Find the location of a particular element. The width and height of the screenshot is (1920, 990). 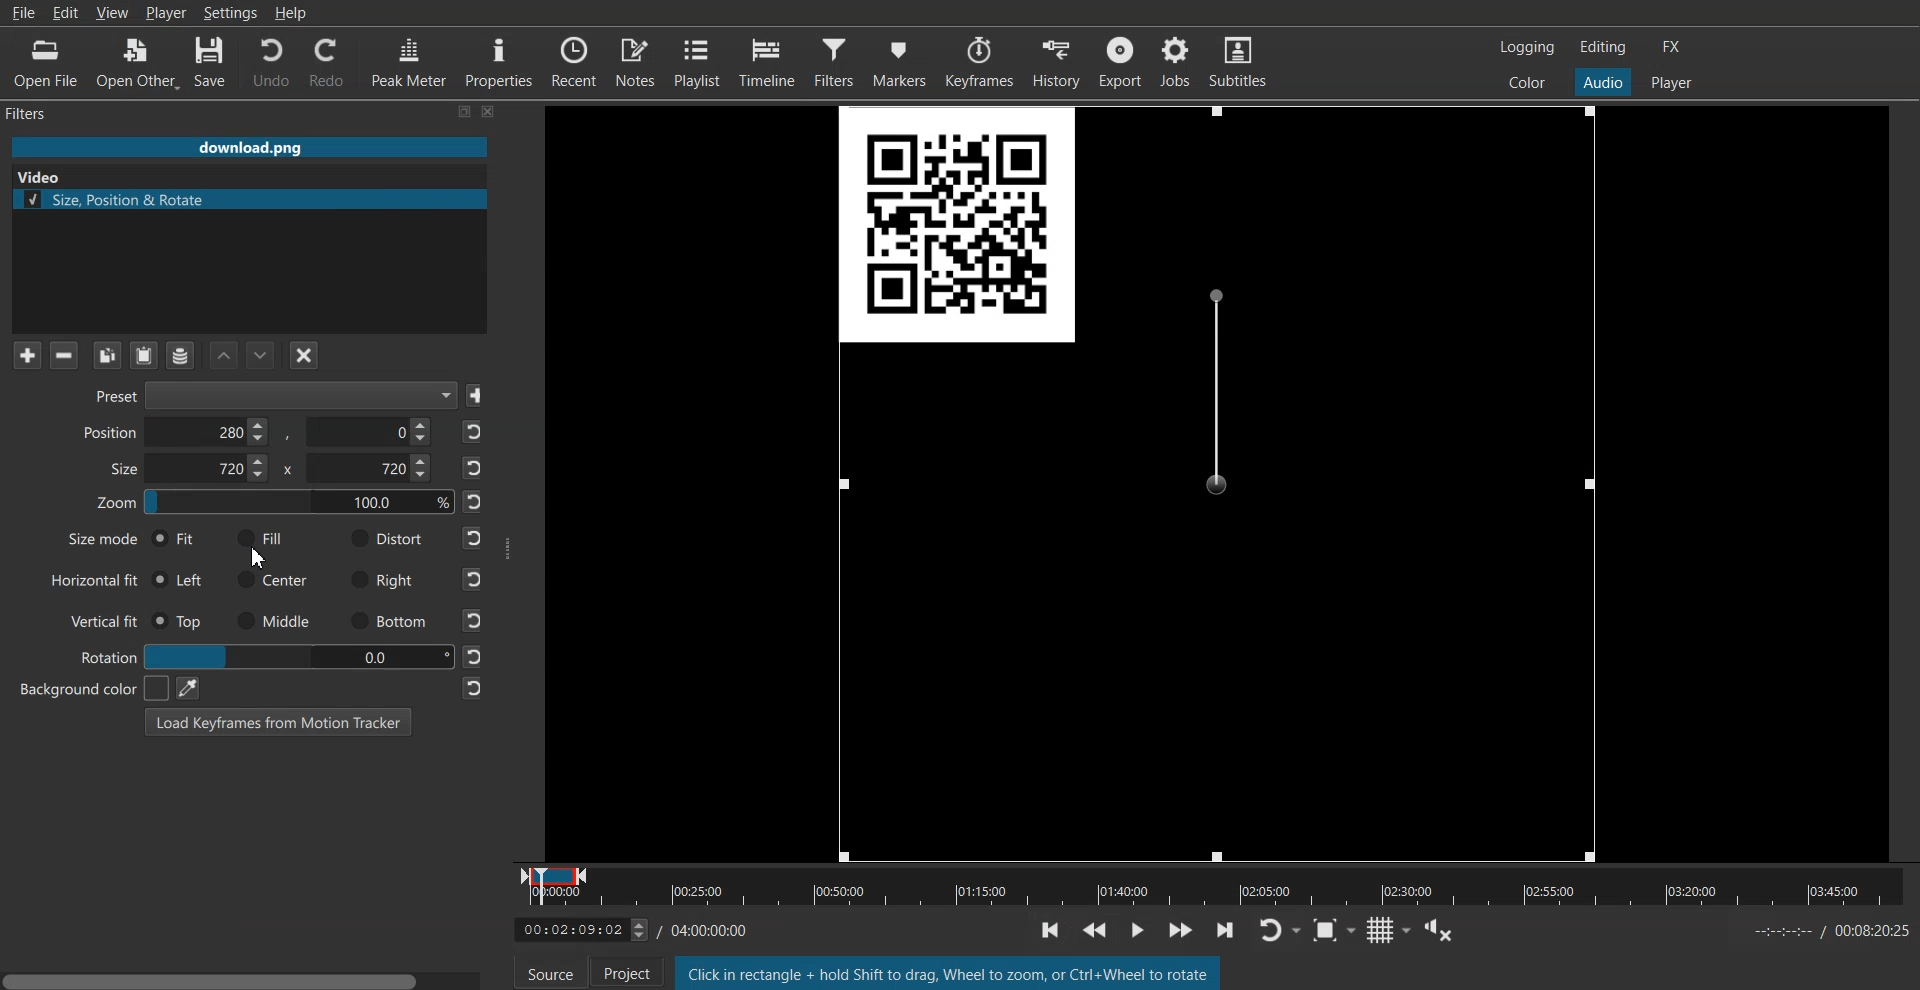

Timeline is located at coordinates (769, 61).